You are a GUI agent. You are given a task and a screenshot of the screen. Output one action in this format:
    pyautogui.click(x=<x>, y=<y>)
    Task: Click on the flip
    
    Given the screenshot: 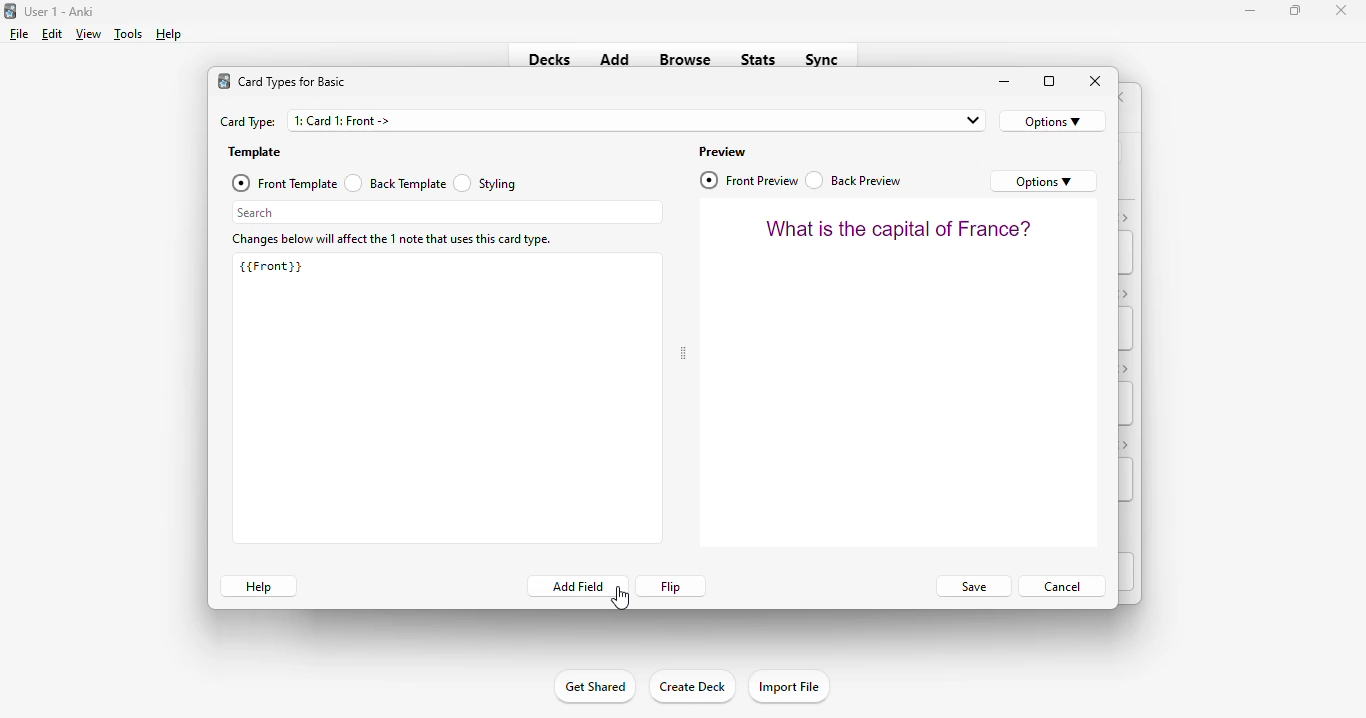 What is the action you would take?
    pyautogui.click(x=672, y=586)
    